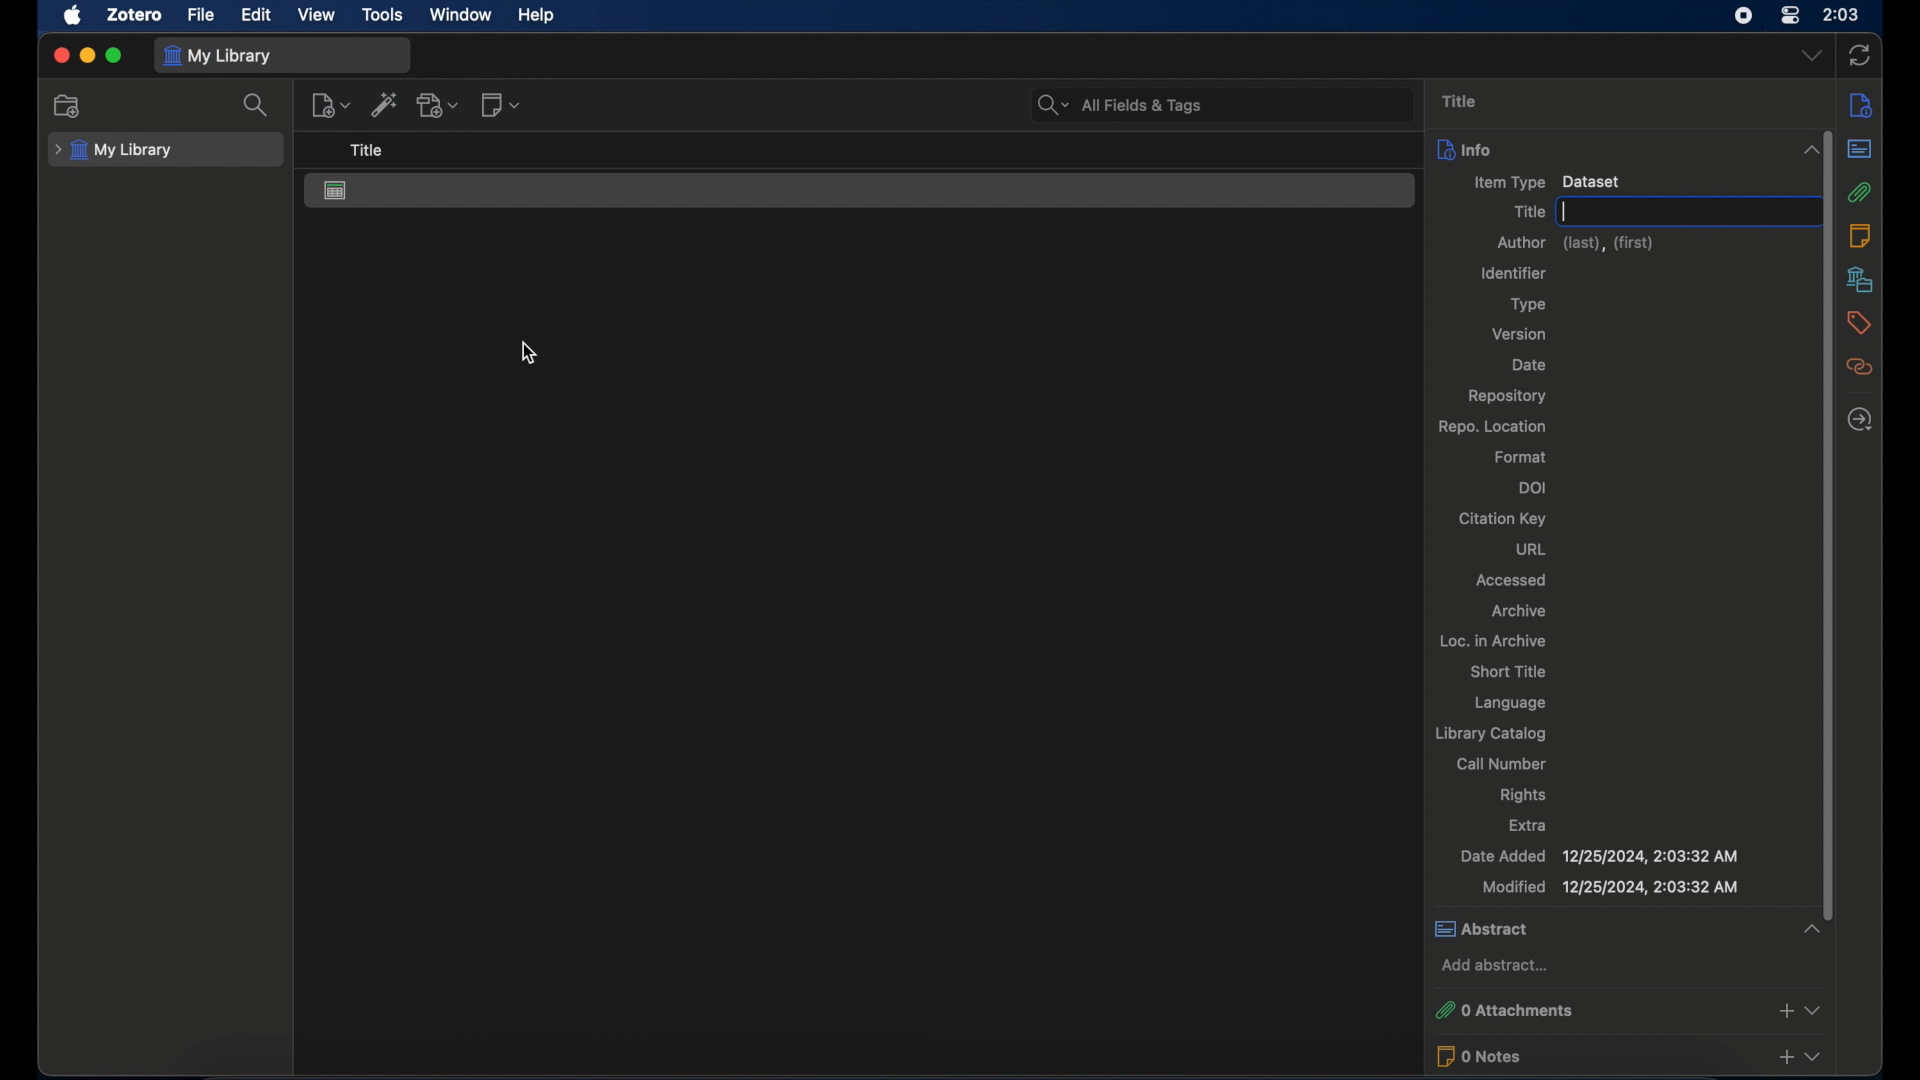 This screenshot has width=1920, height=1080. What do you see at coordinates (1510, 671) in the screenshot?
I see `short title` at bounding box center [1510, 671].